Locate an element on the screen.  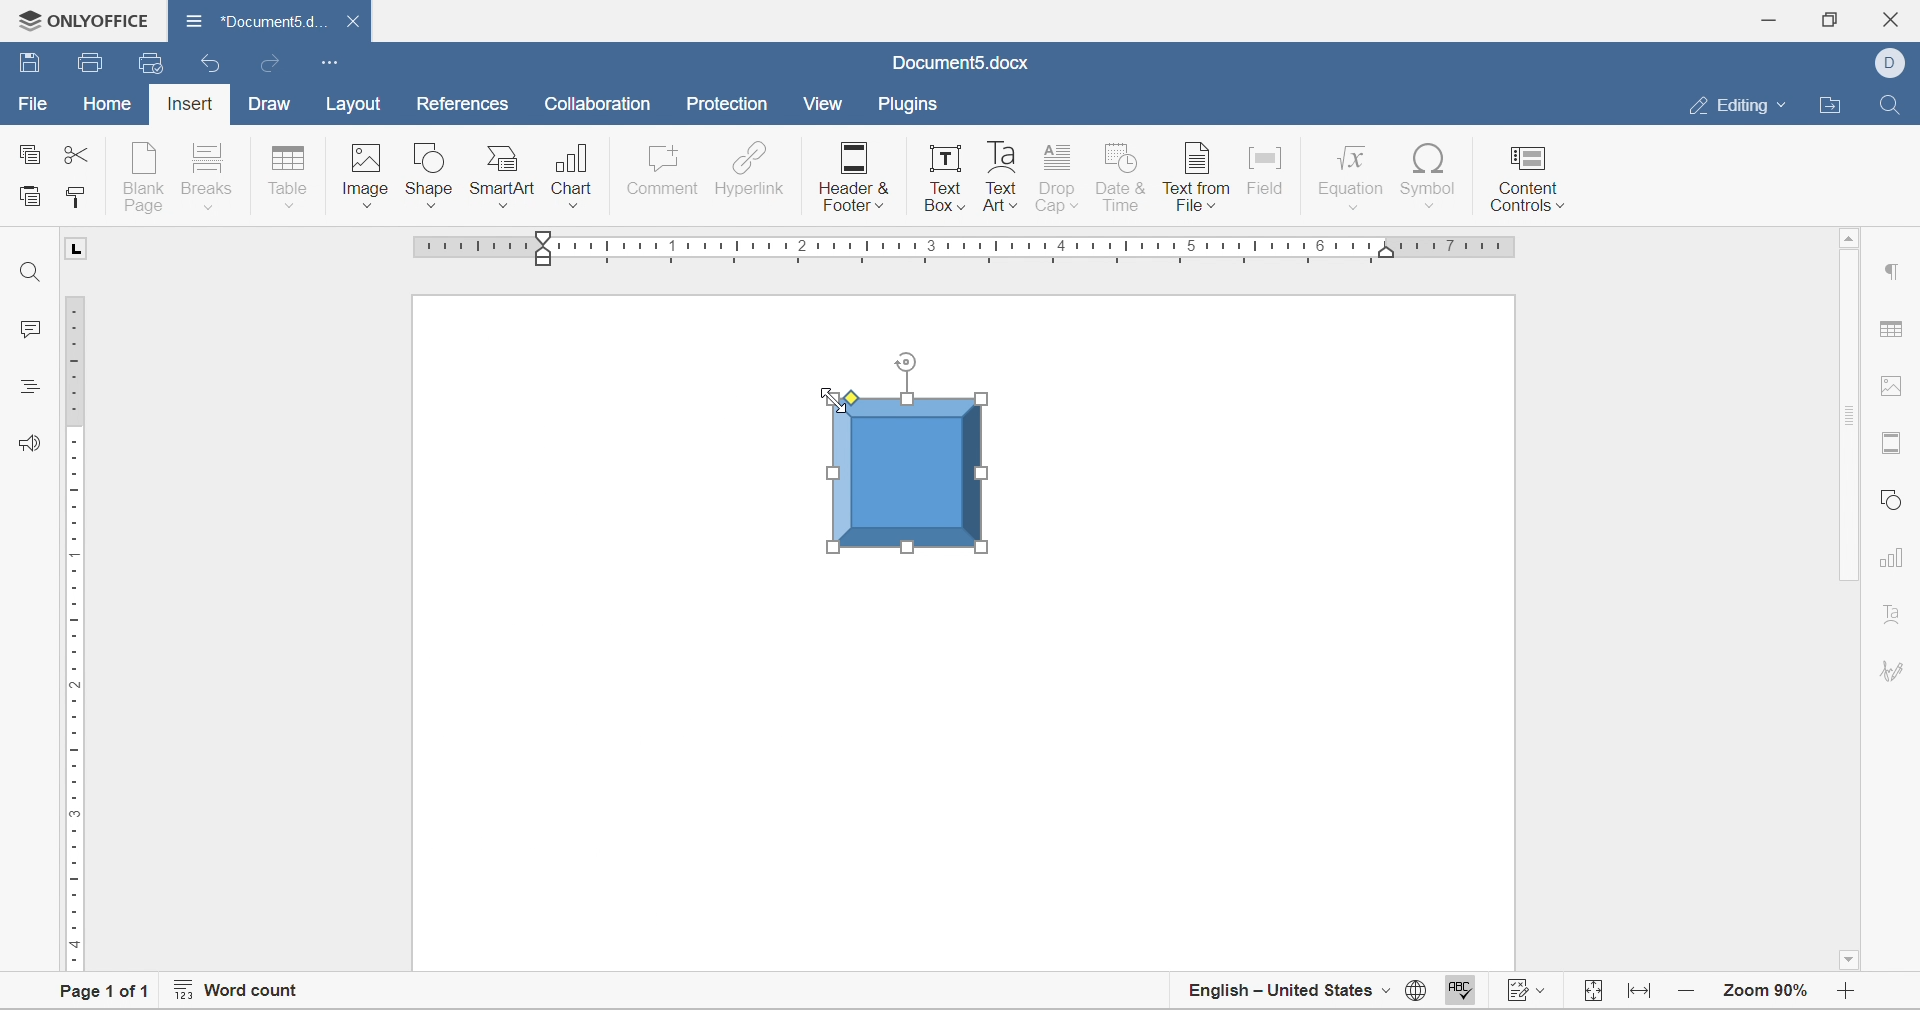
table settings is located at coordinates (1901, 329).